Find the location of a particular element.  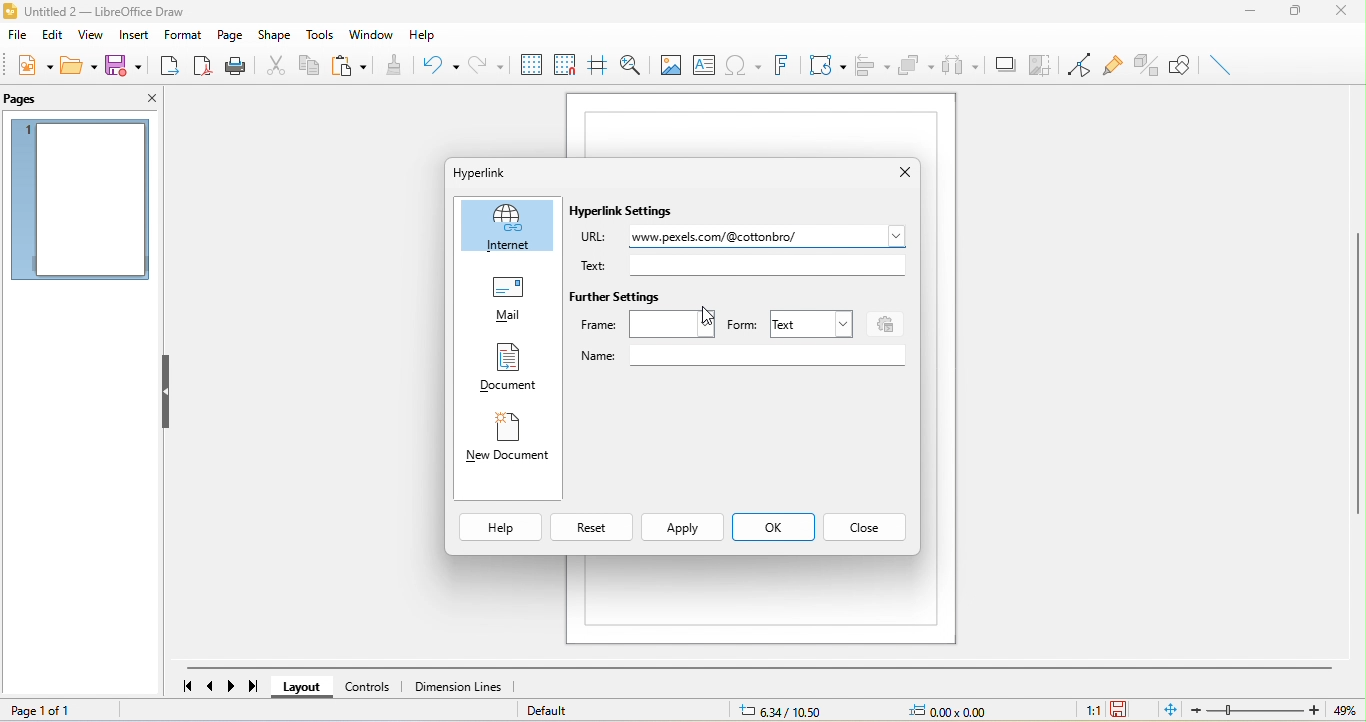

insert is located at coordinates (132, 34).